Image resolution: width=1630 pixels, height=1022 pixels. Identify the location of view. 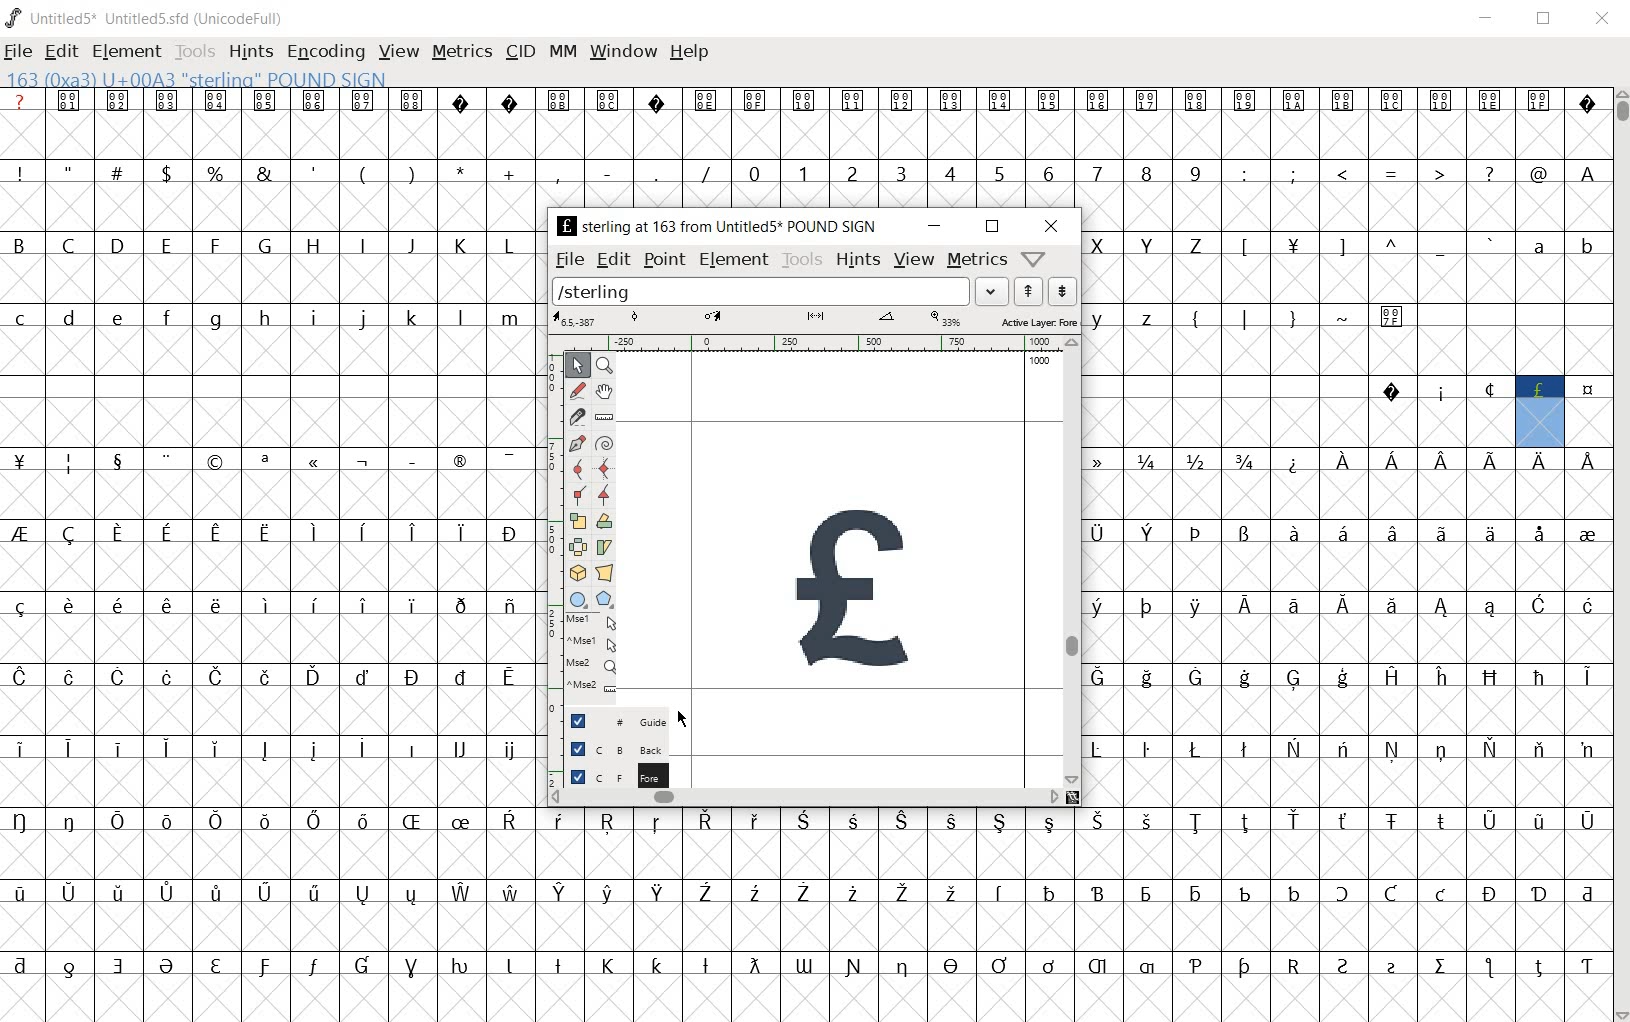
(914, 260).